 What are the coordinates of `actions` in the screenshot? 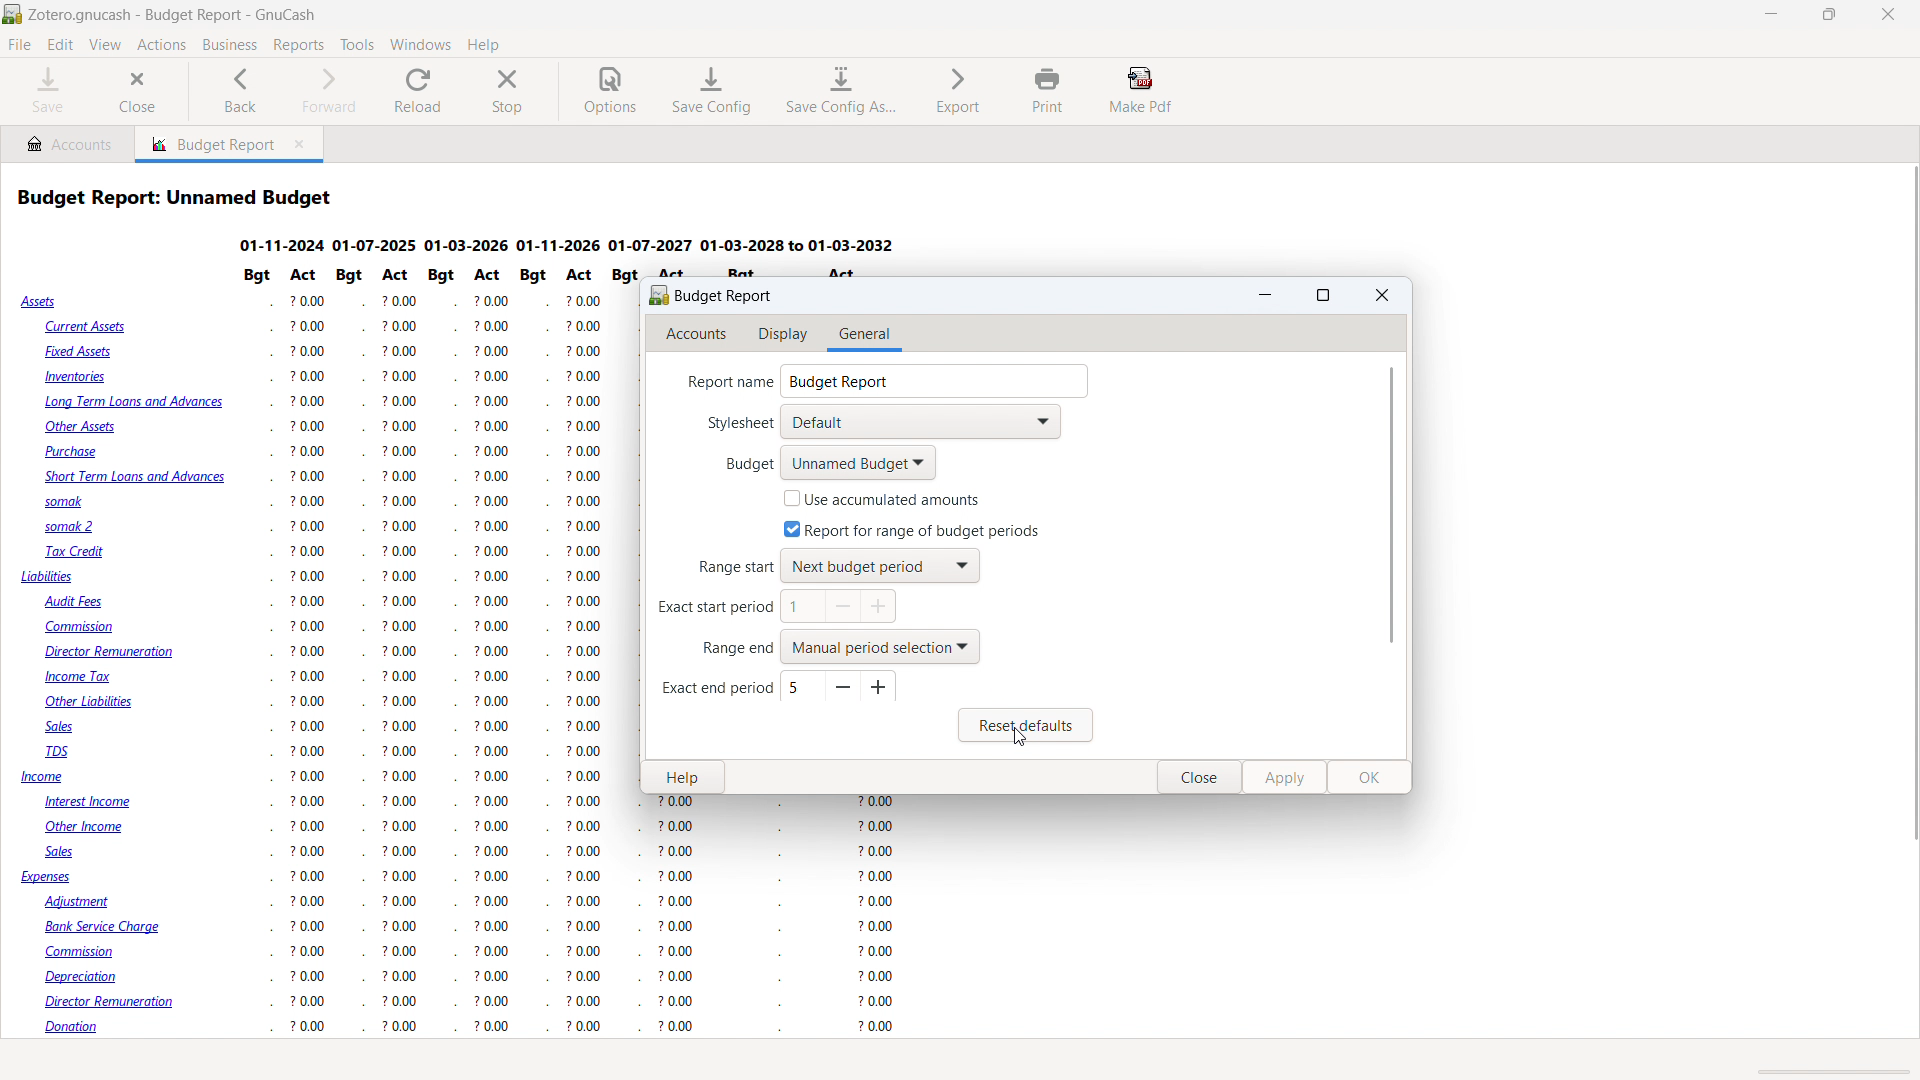 It's located at (161, 46).